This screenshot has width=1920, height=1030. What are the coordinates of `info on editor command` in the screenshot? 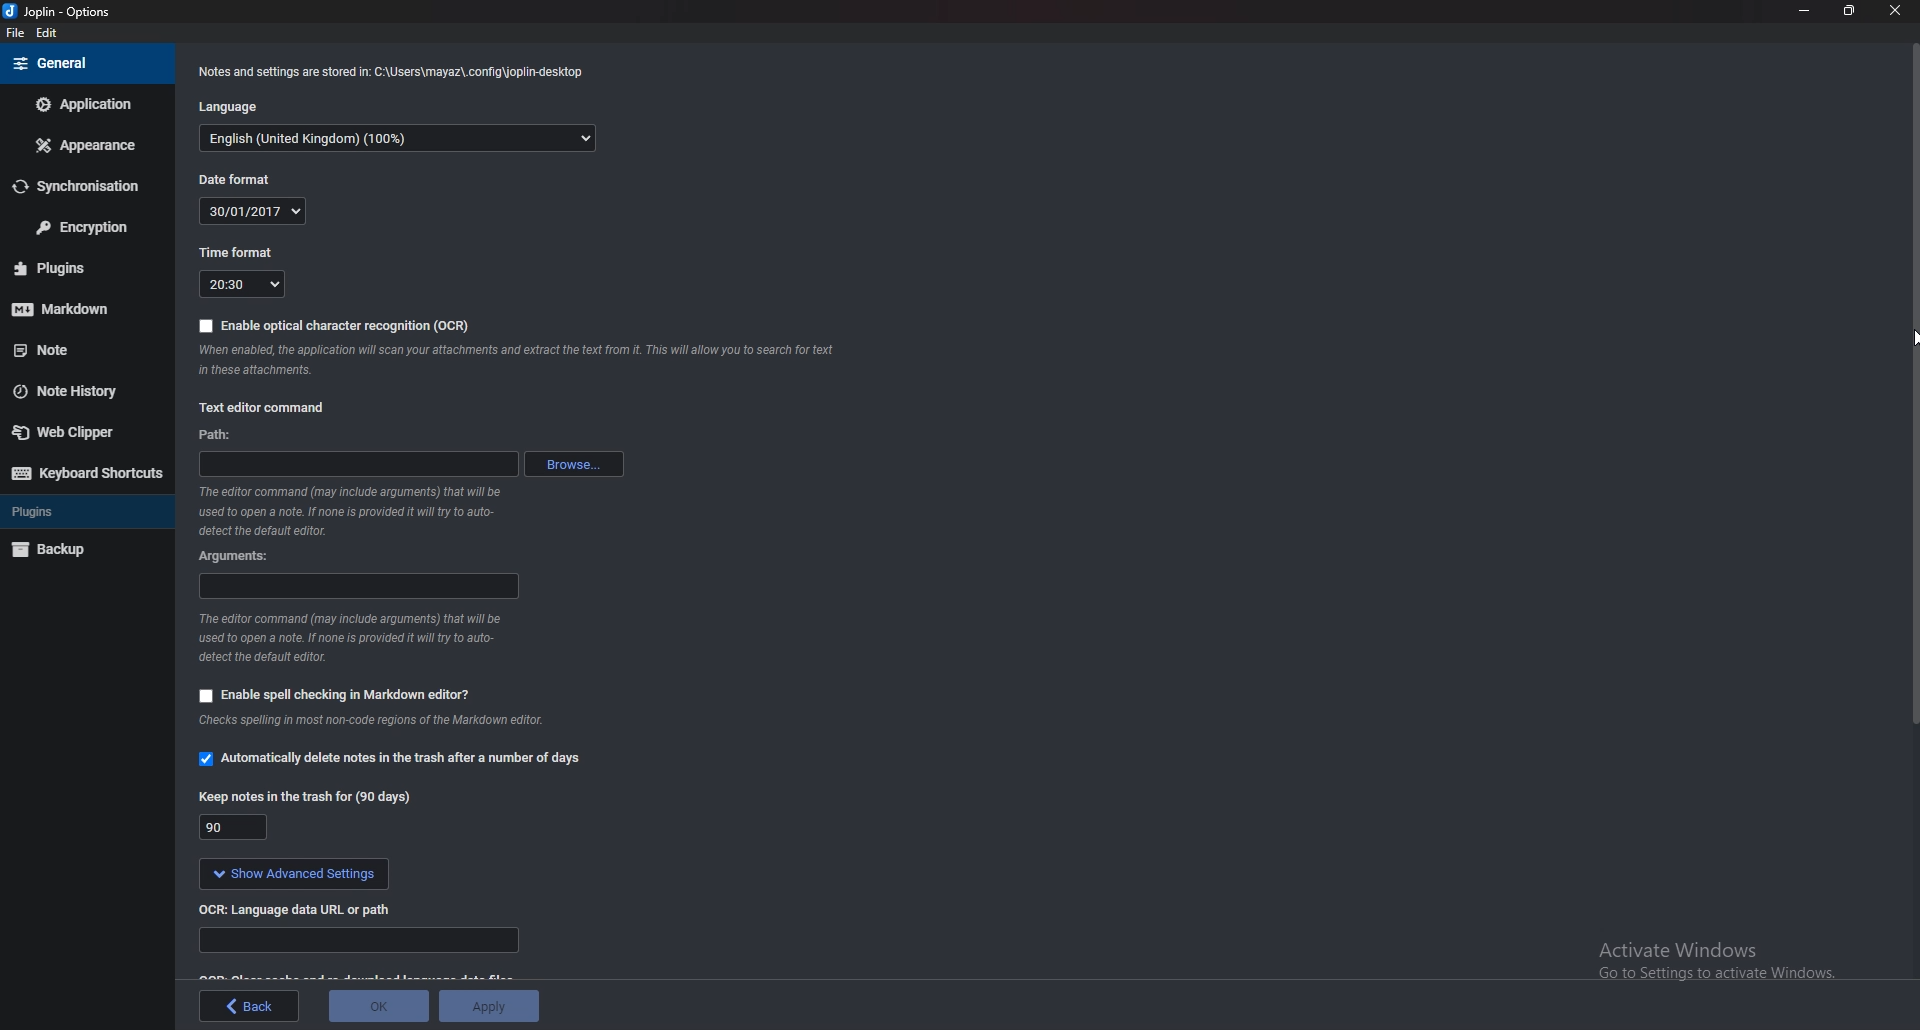 It's located at (349, 513).